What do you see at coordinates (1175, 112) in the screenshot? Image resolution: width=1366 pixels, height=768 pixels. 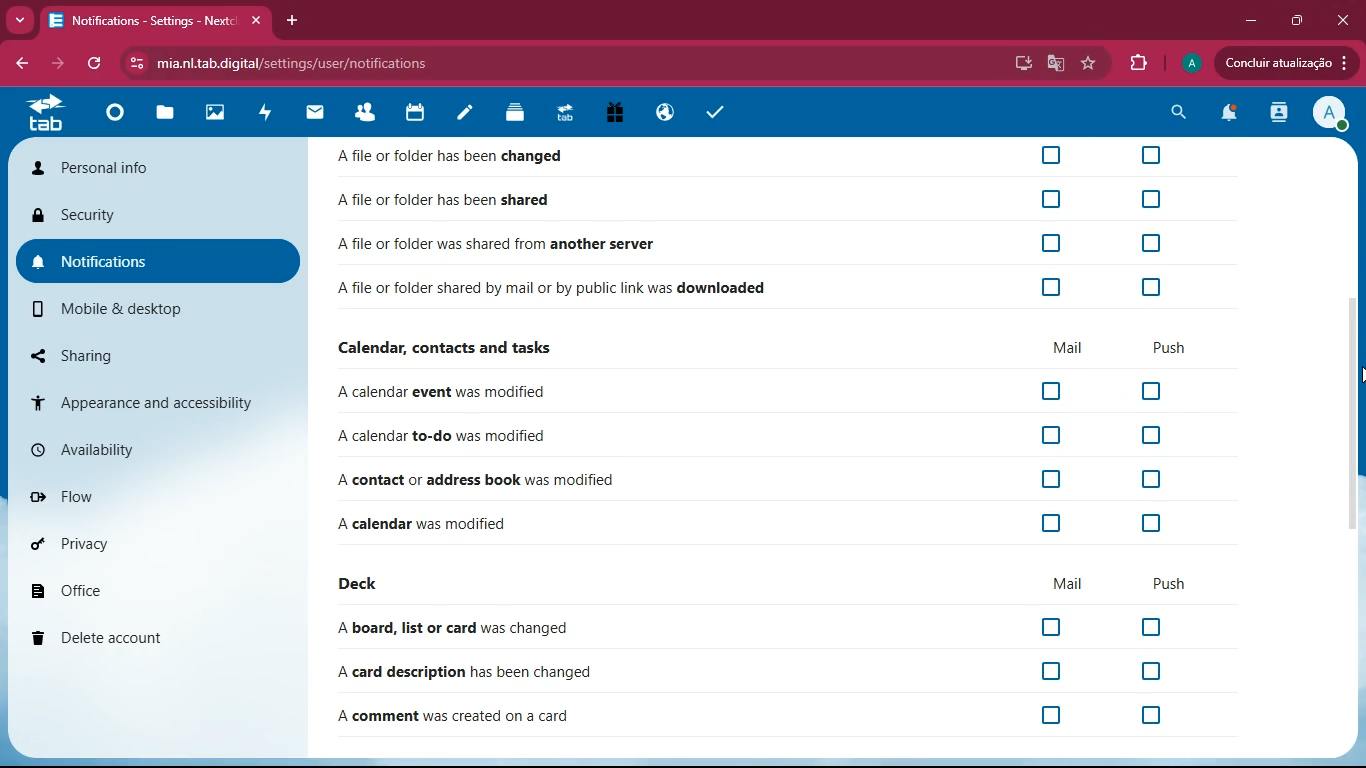 I see `search` at bounding box center [1175, 112].